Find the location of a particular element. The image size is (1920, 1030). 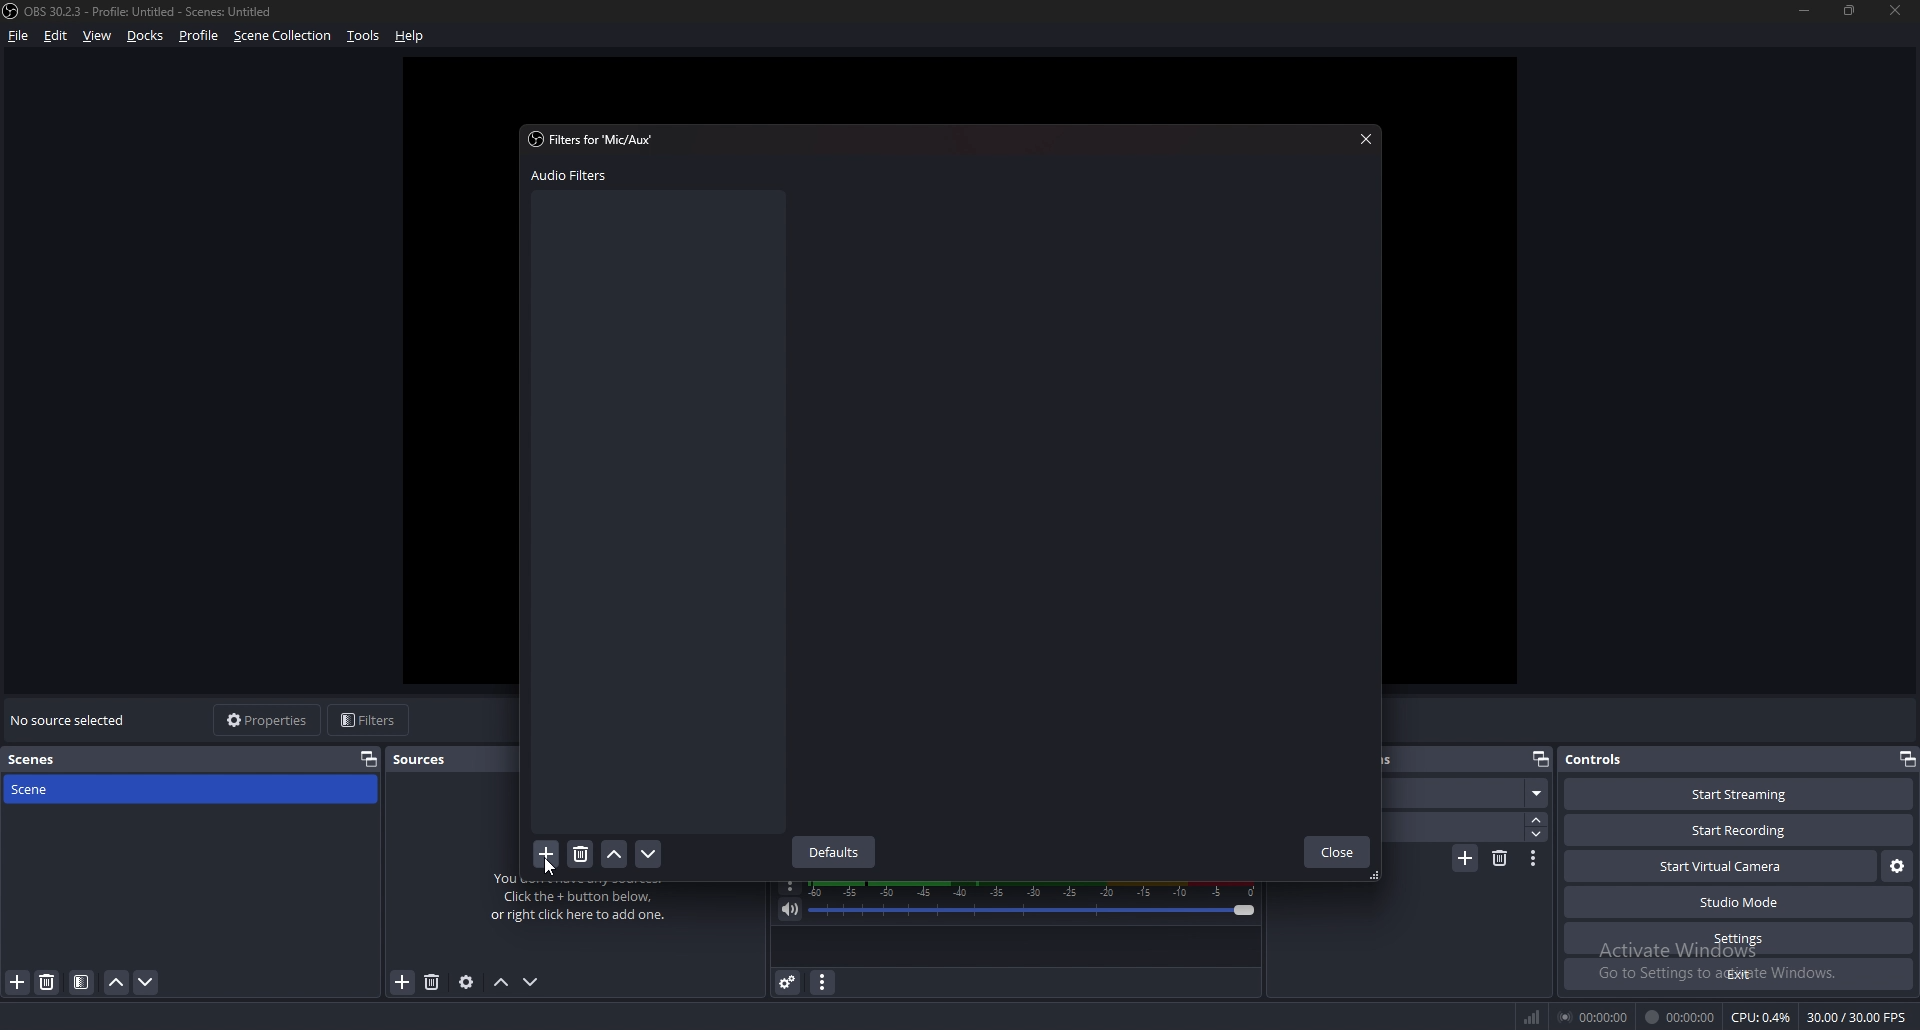

add scene is located at coordinates (18, 982).